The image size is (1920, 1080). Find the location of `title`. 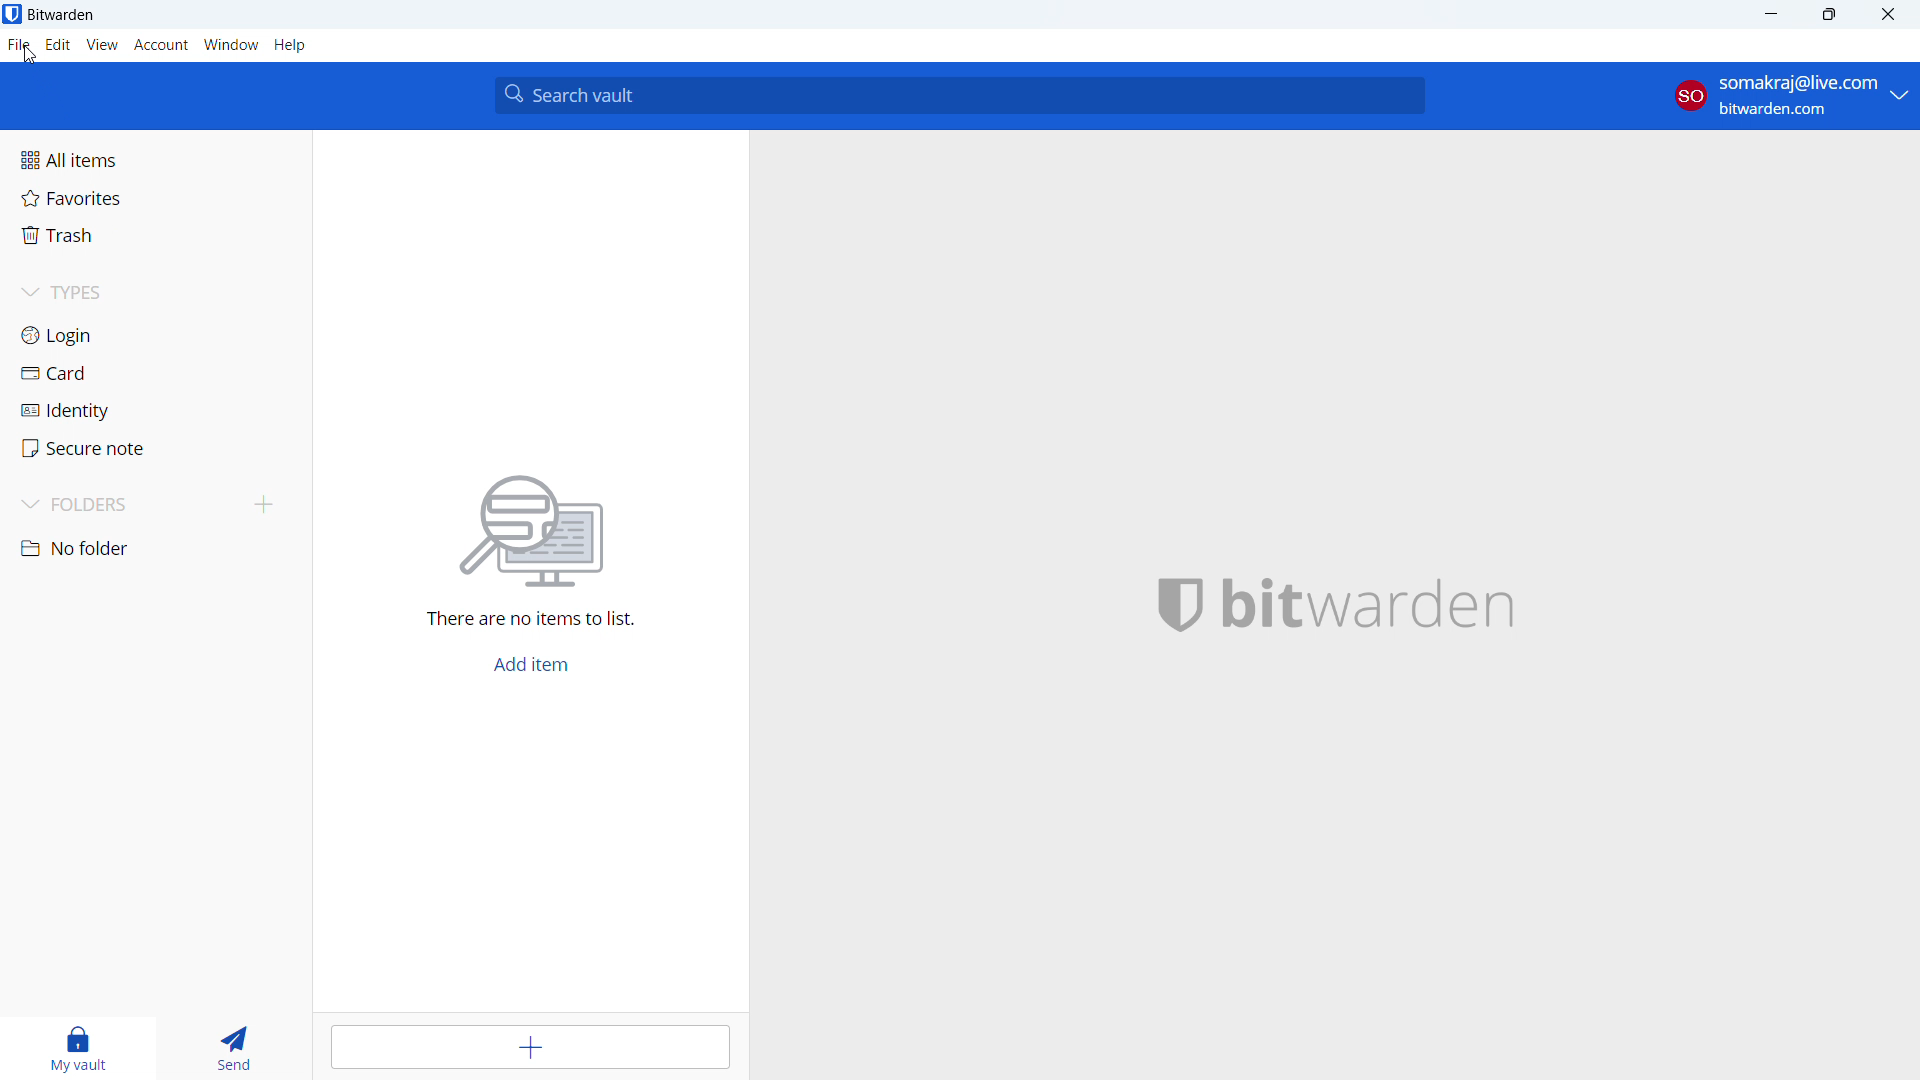

title is located at coordinates (62, 15).